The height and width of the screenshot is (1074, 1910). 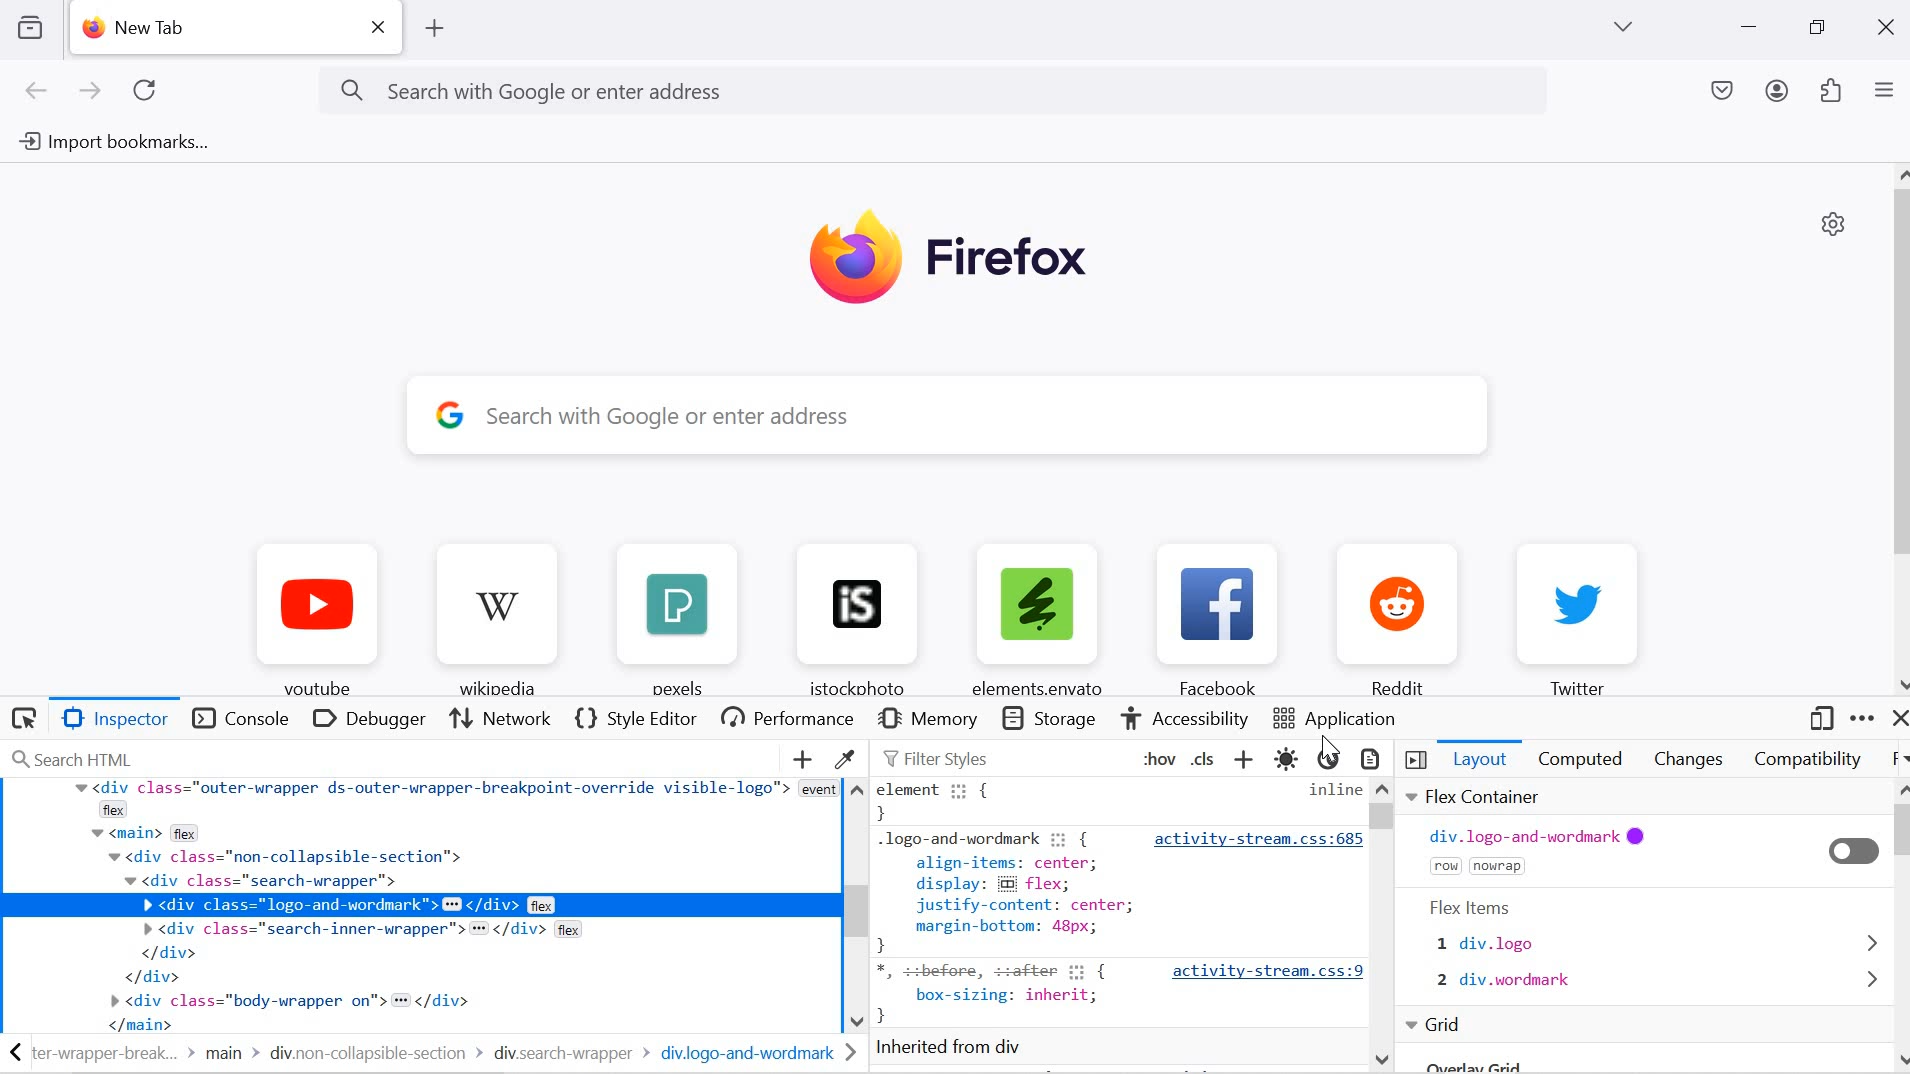 I want to click on search HTML, so click(x=387, y=758).